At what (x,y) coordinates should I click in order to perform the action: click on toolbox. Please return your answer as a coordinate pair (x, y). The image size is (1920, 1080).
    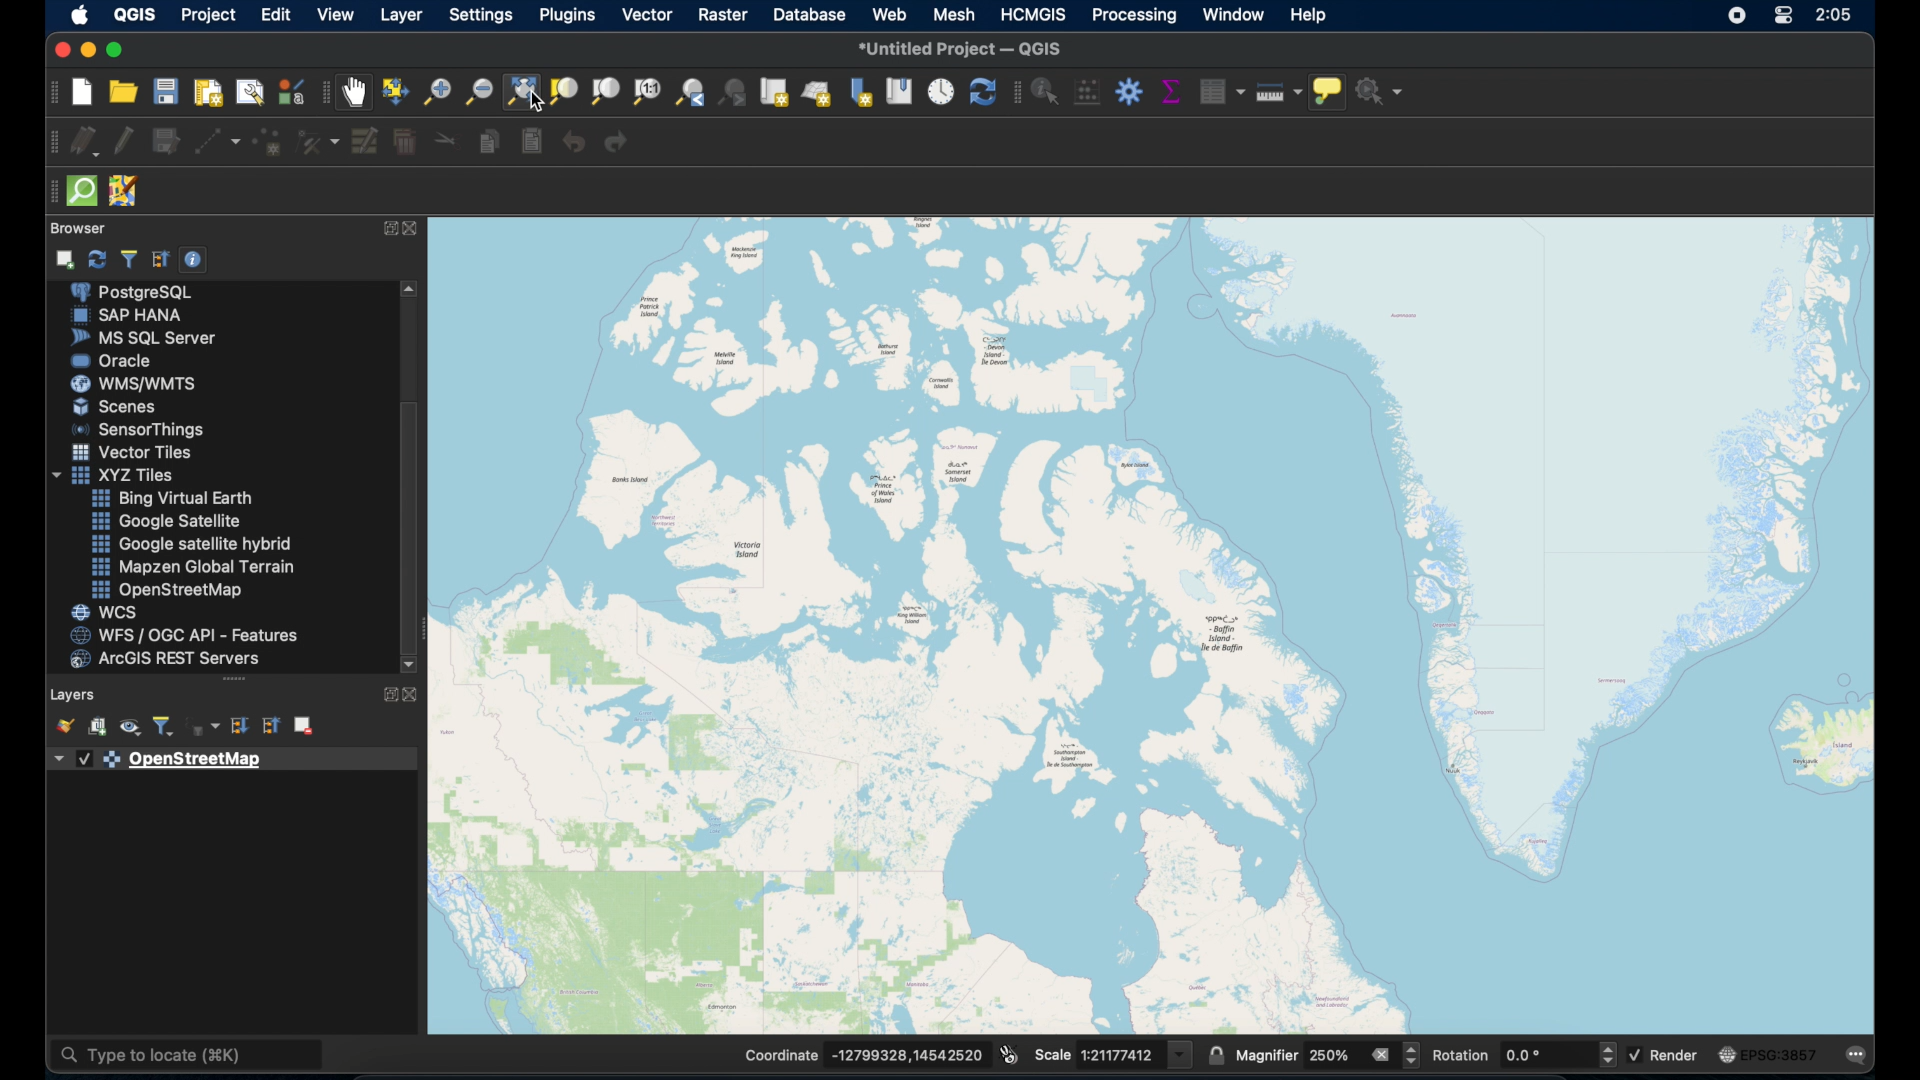
    Looking at the image, I should click on (1131, 91).